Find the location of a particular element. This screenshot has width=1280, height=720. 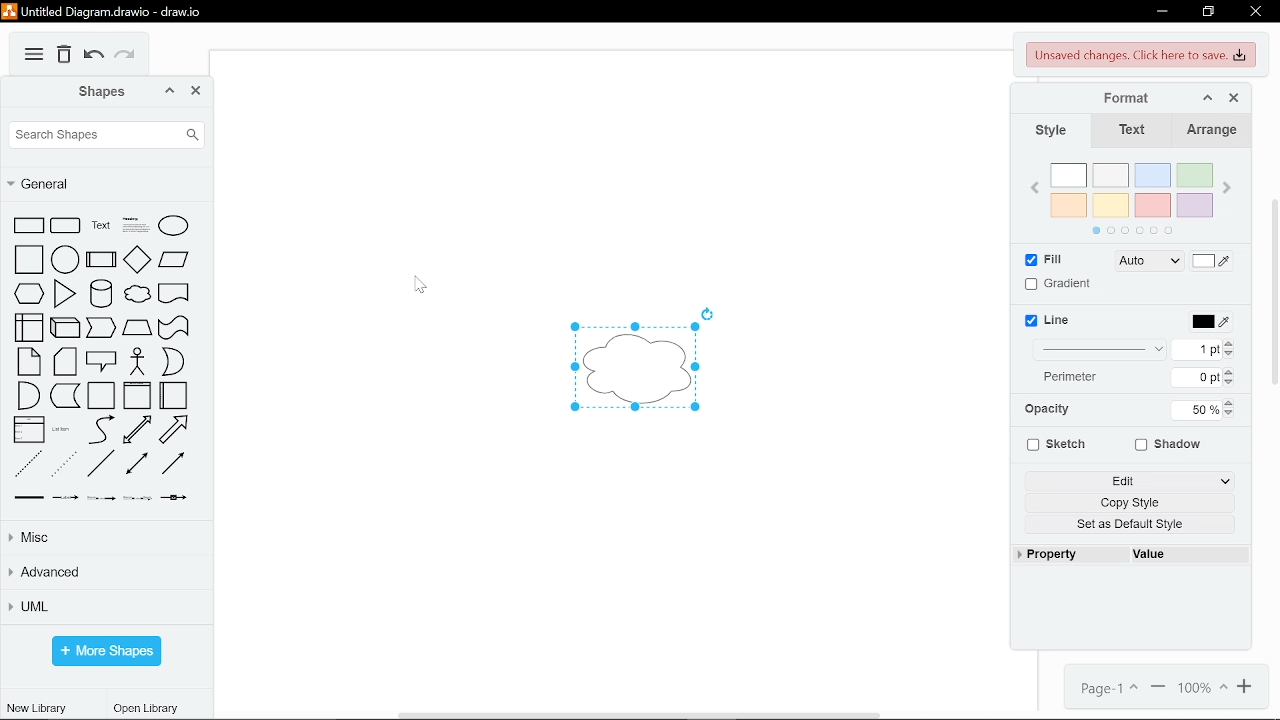

value is located at coordinates (1191, 554).